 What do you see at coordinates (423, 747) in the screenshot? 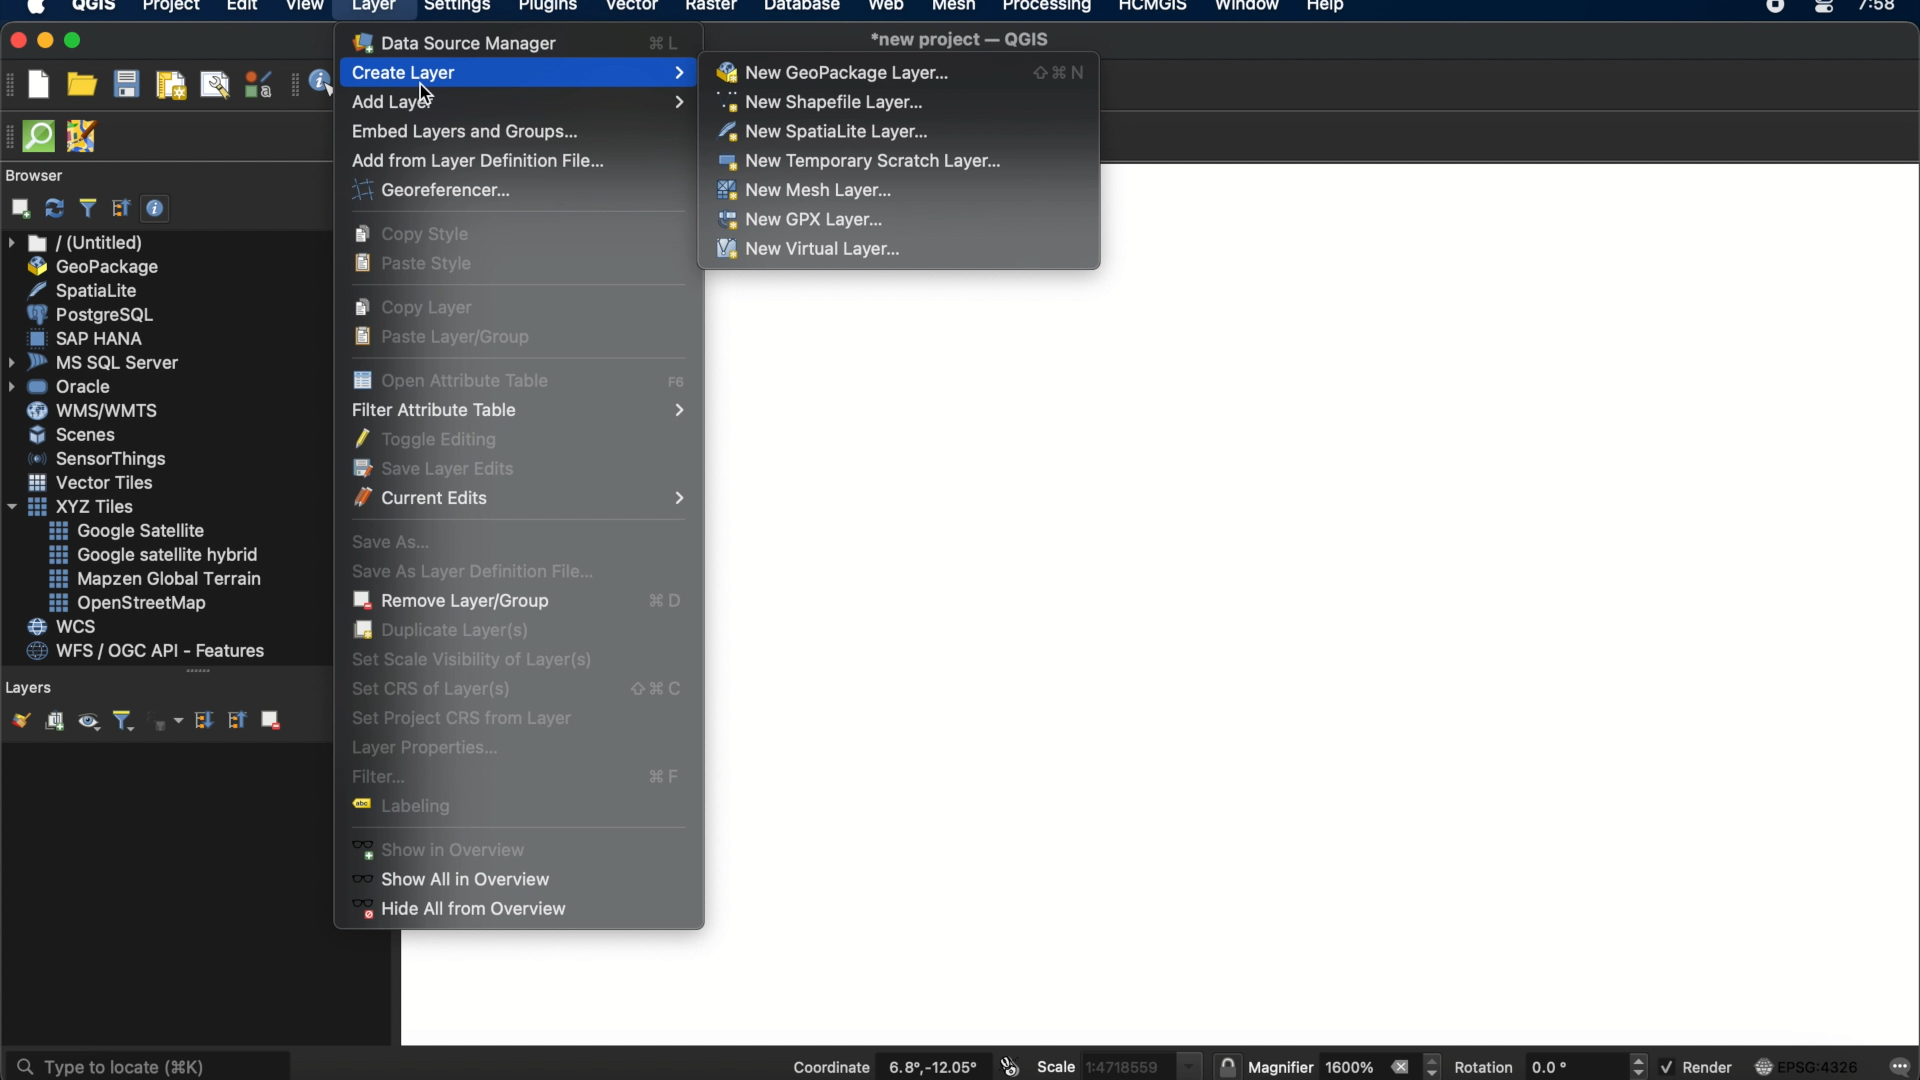
I see `layer properties` at bounding box center [423, 747].